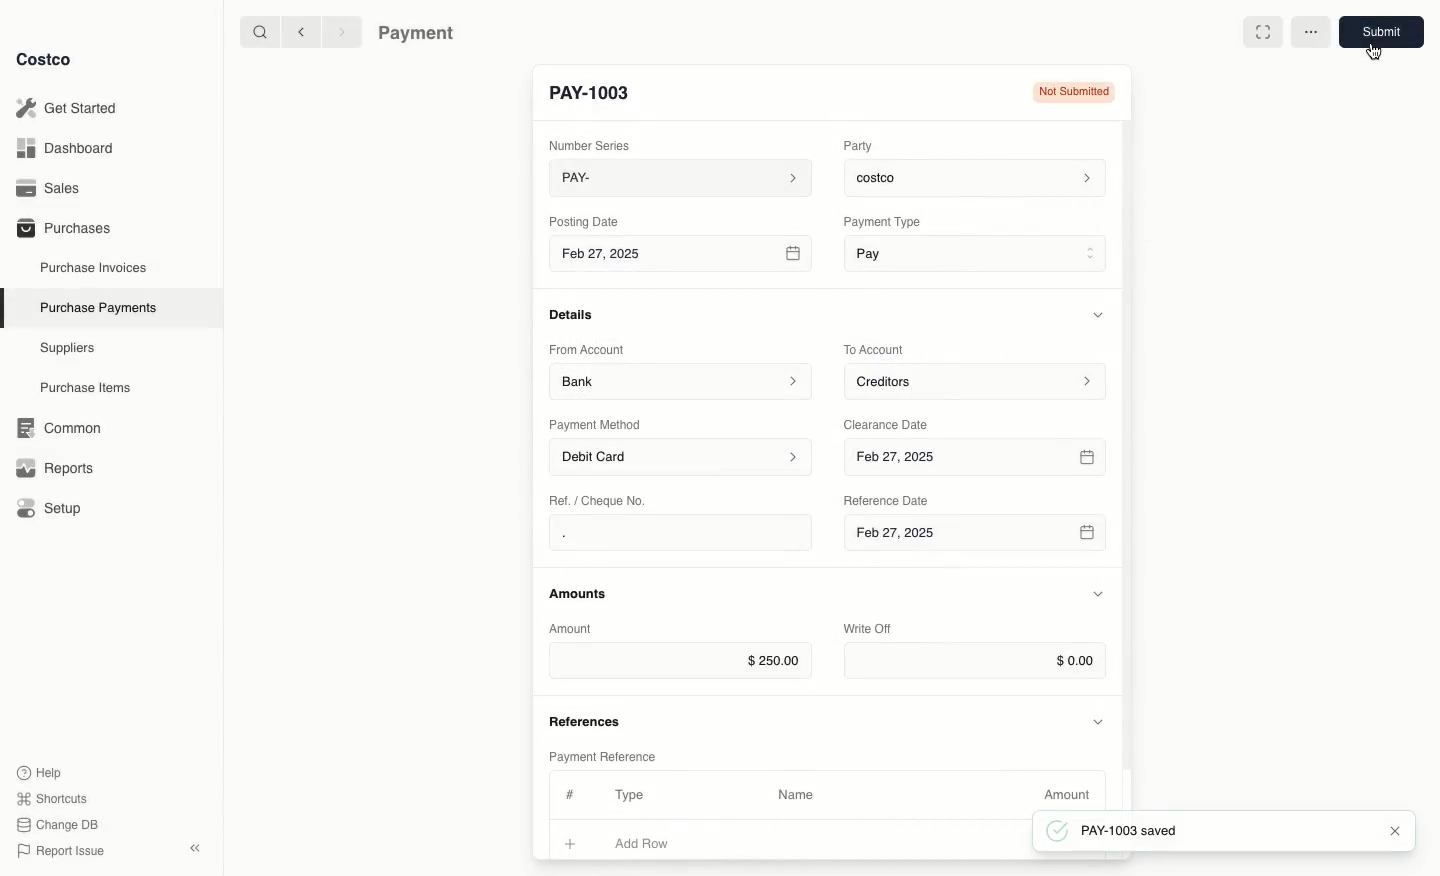 The width and height of the screenshot is (1440, 876). I want to click on ‘Reference Date, so click(888, 500).